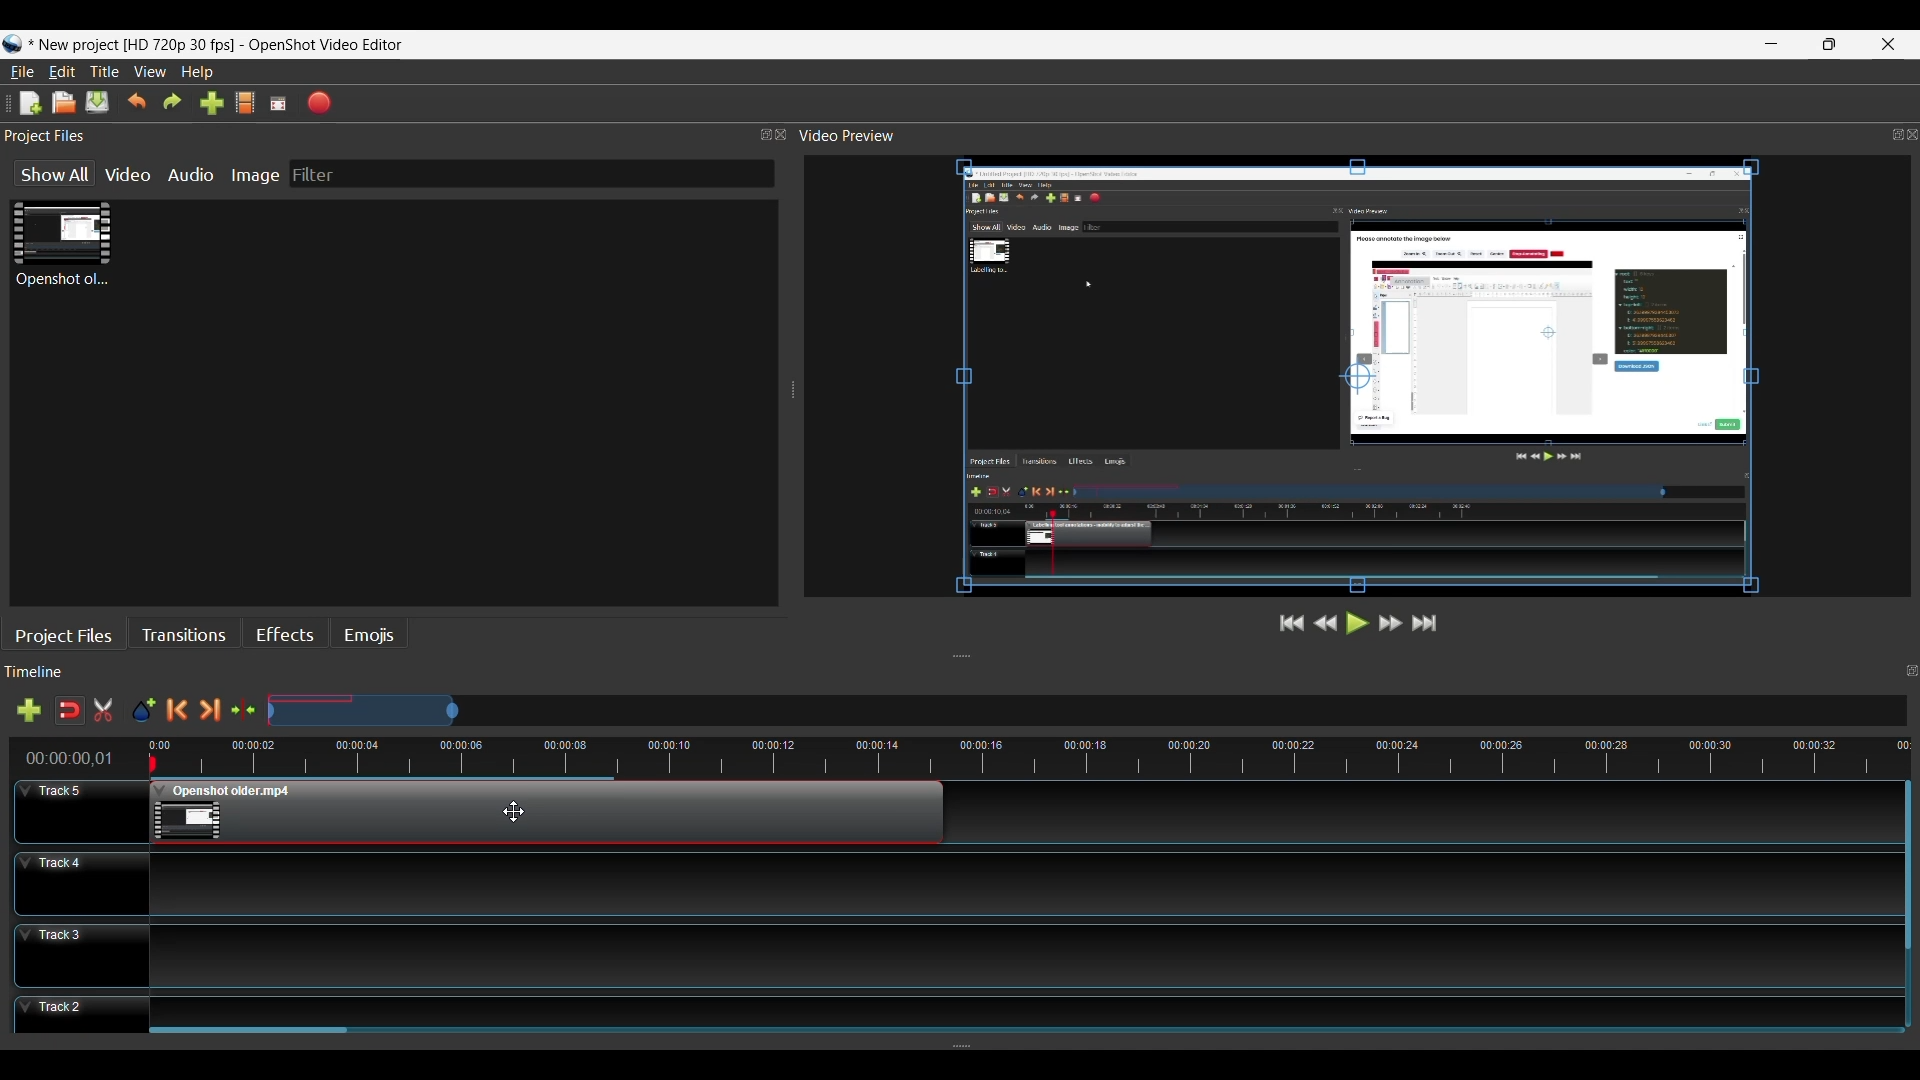  What do you see at coordinates (197, 73) in the screenshot?
I see `Help` at bounding box center [197, 73].